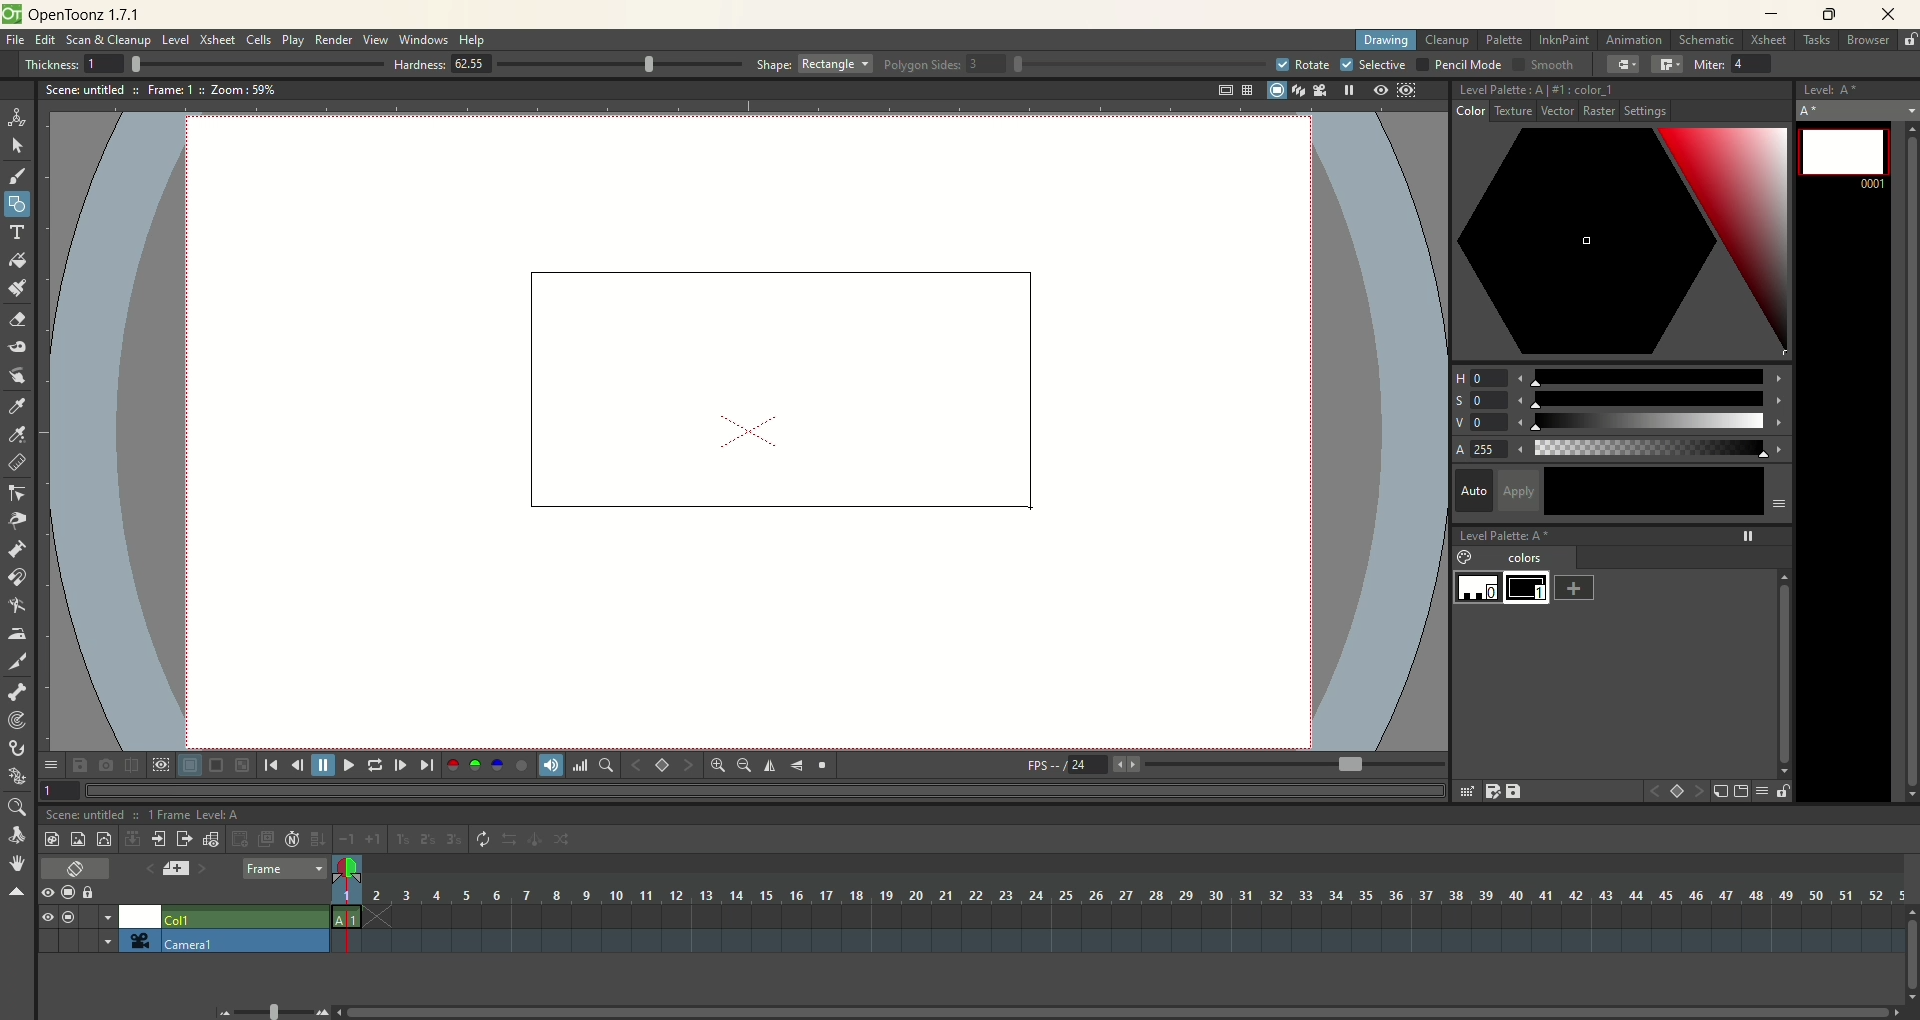 The height and width of the screenshot is (1020, 1920). What do you see at coordinates (270, 765) in the screenshot?
I see `first frame` at bounding box center [270, 765].